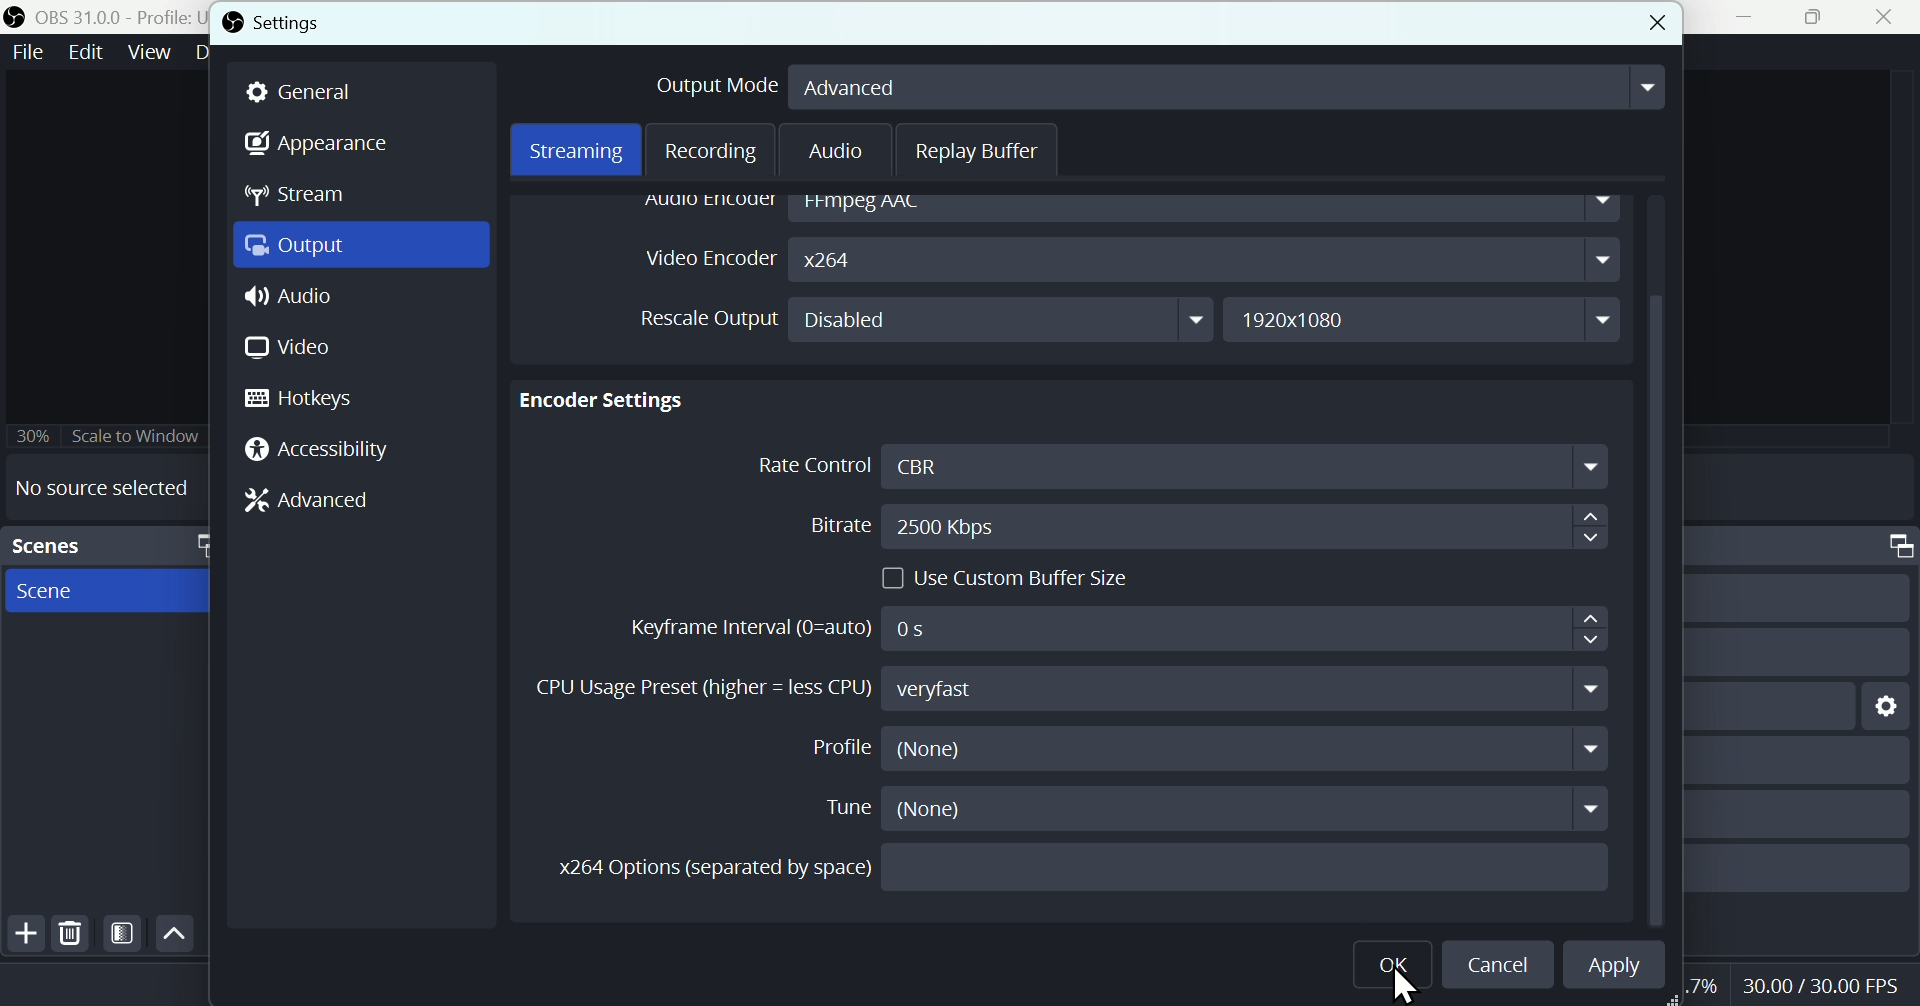  What do you see at coordinates (839, 152) in the screenshot?
I see `Audio` at bounding box center [839, 152].